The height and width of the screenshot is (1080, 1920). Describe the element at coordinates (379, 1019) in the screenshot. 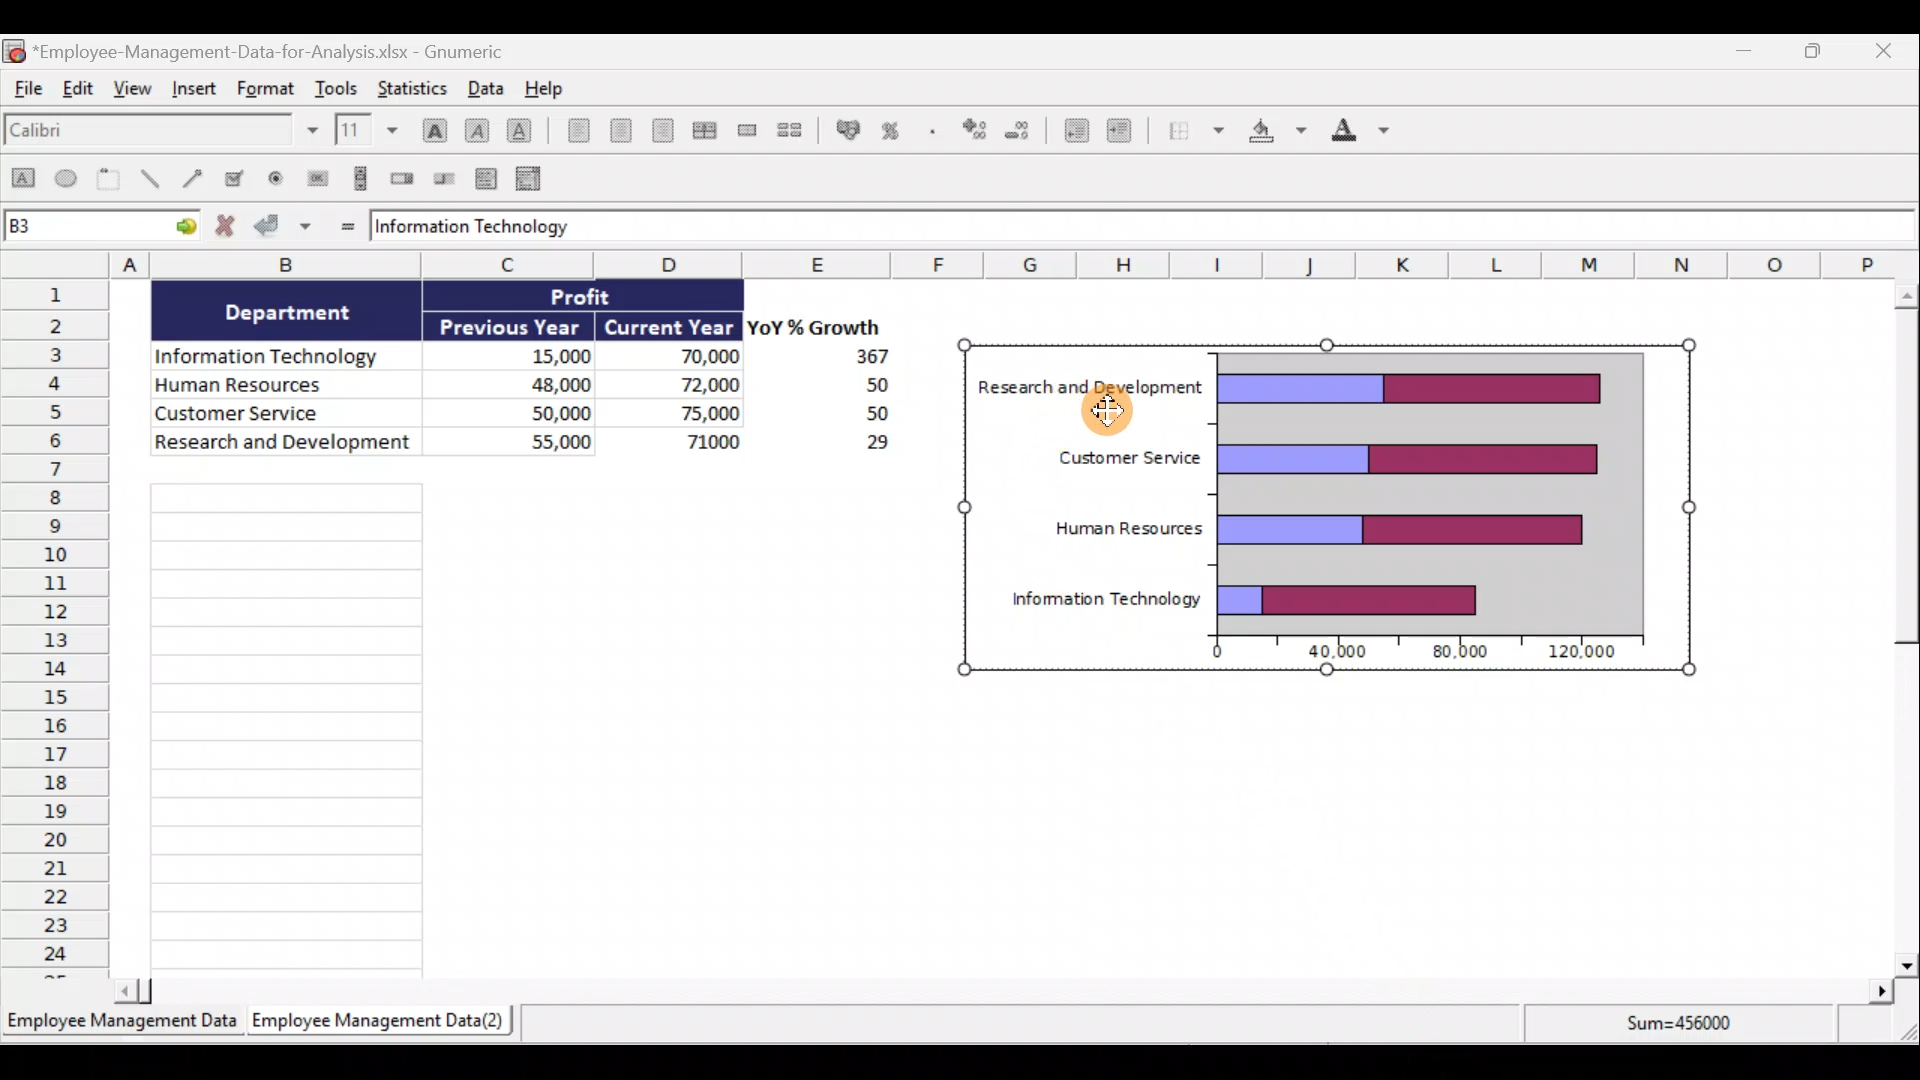

I see `Employee Management Data (2)` at that location.